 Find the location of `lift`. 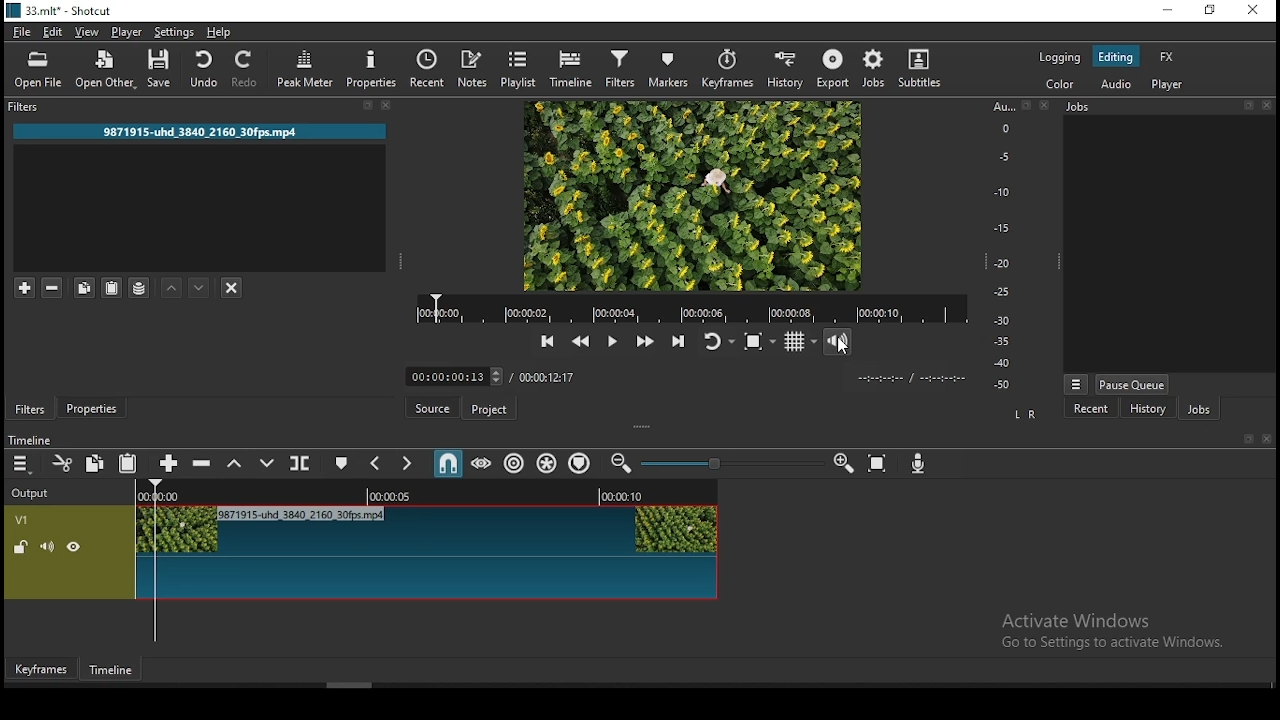

lift is located at coordinates (235, 464).